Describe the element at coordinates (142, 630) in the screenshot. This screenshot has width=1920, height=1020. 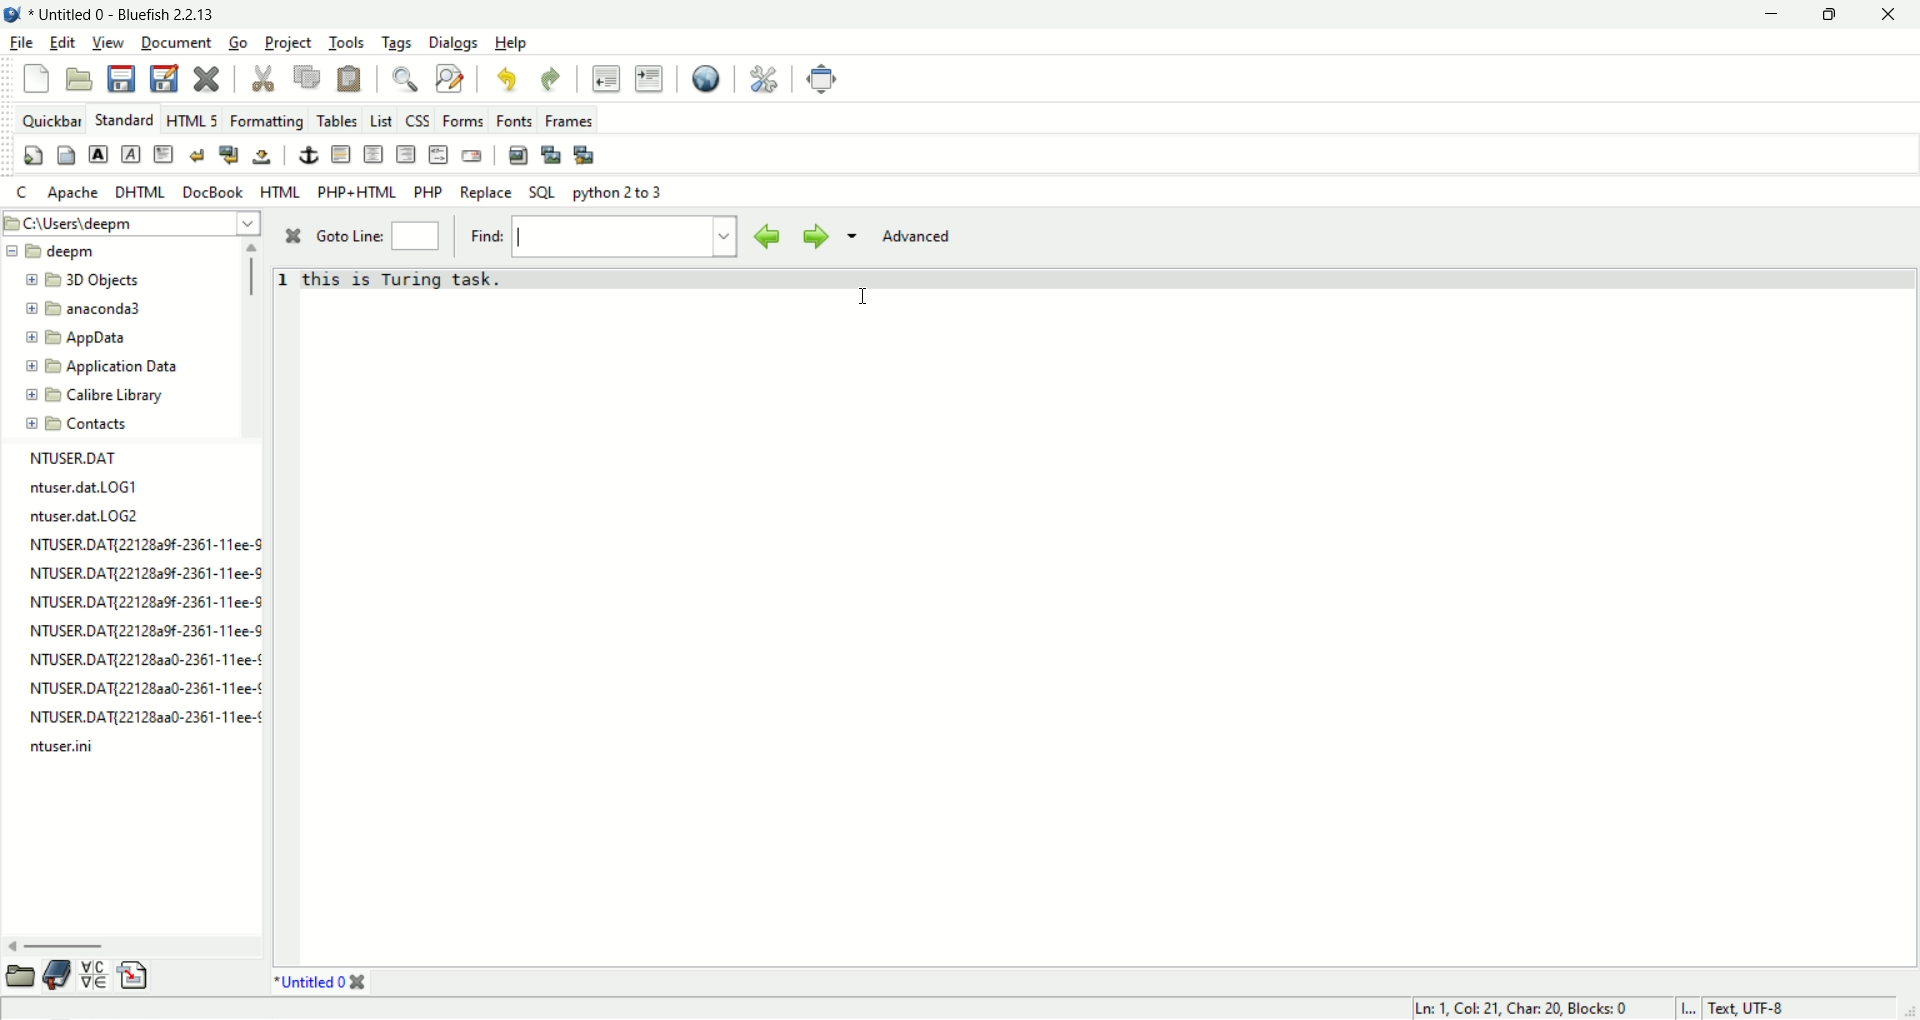
I see `NTUSER.DATI221282a9f-2361-11ee-8` at that location.